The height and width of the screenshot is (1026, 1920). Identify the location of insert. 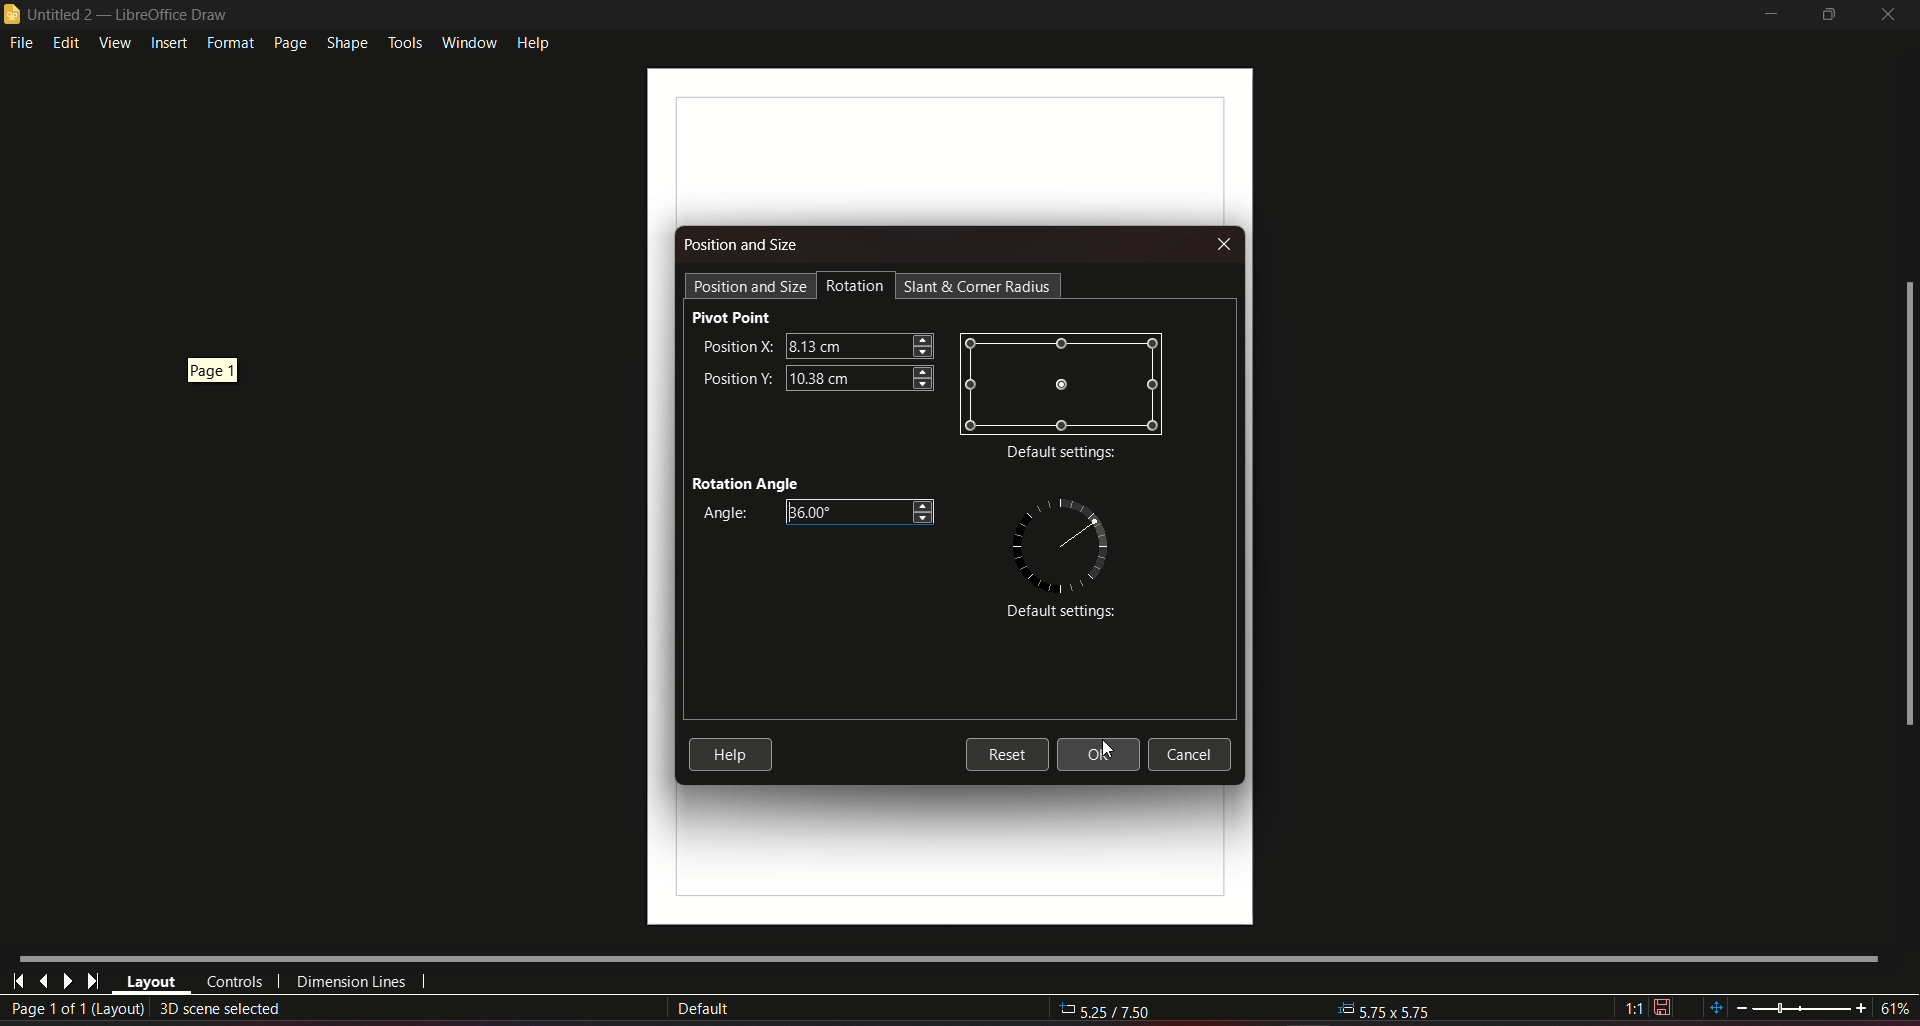
(168, 44).